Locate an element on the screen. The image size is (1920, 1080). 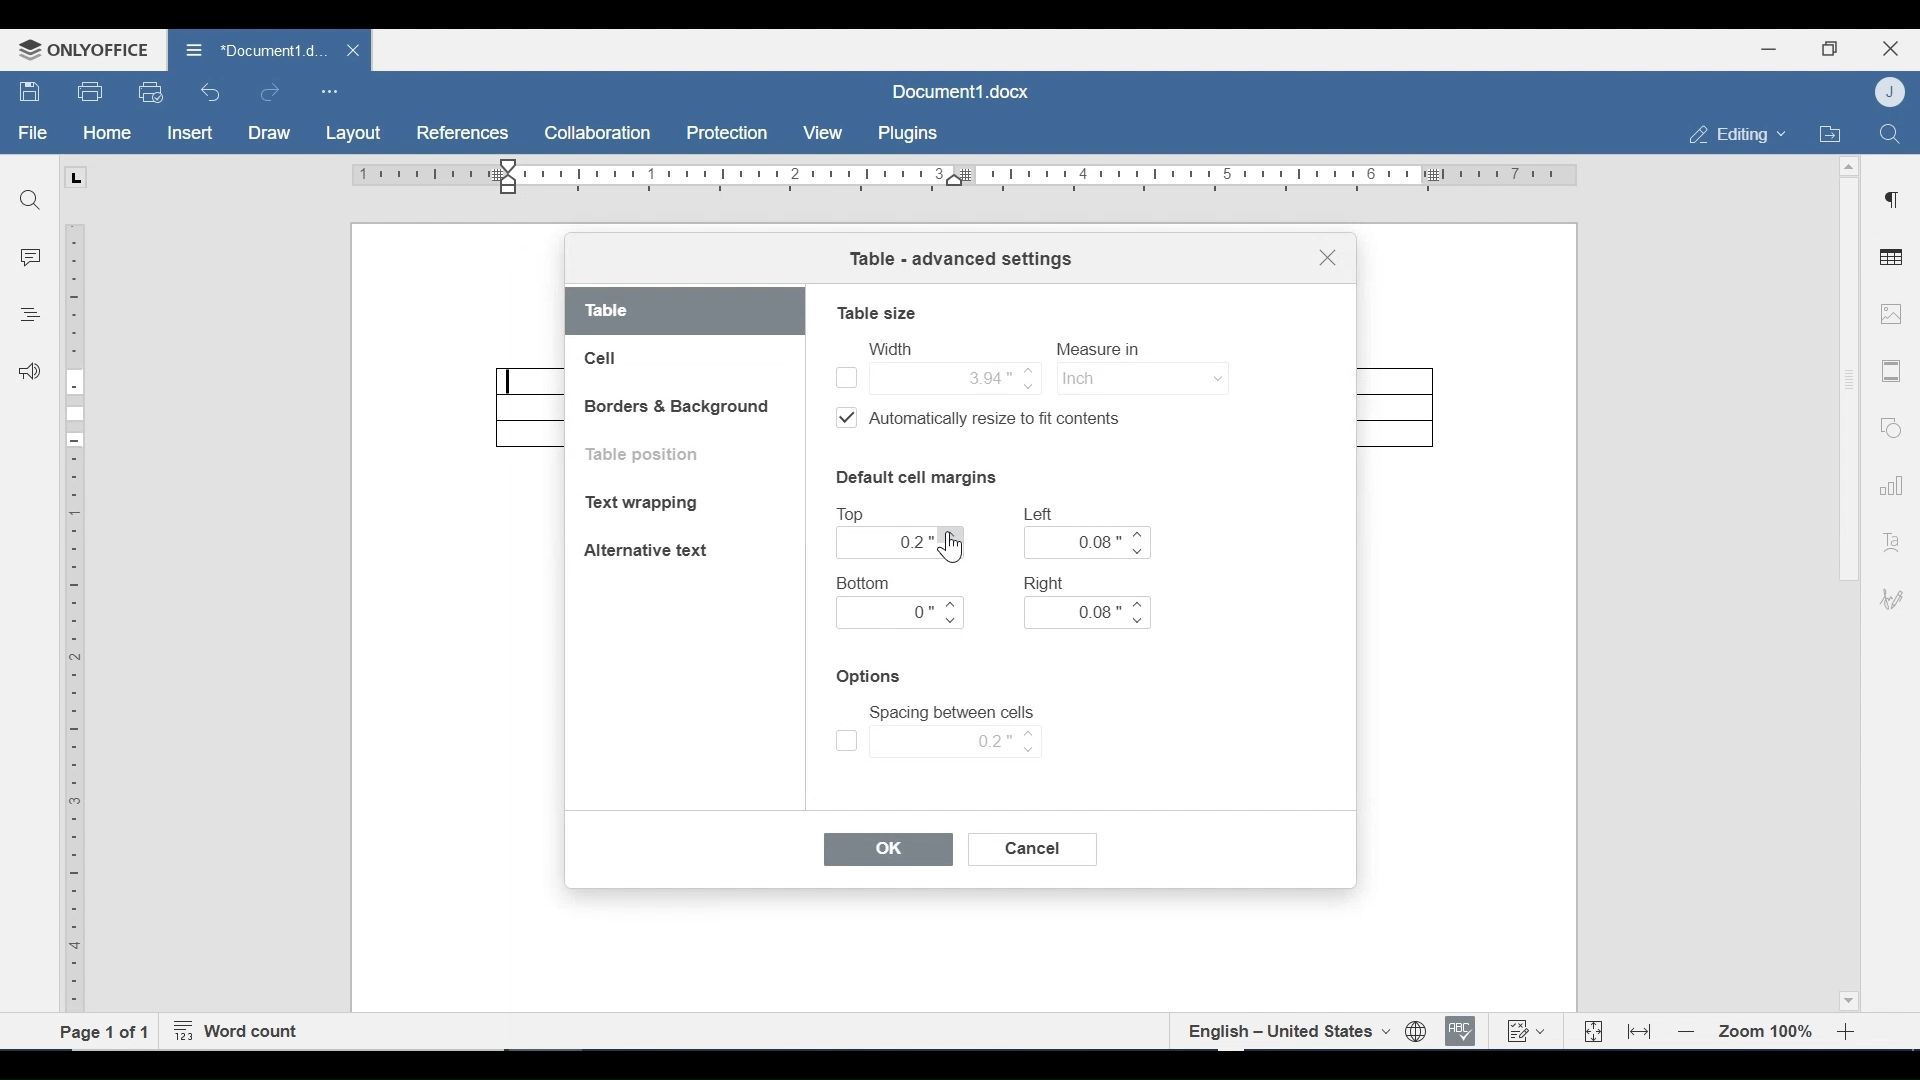
minimize is located at coordinates (1769, 48).